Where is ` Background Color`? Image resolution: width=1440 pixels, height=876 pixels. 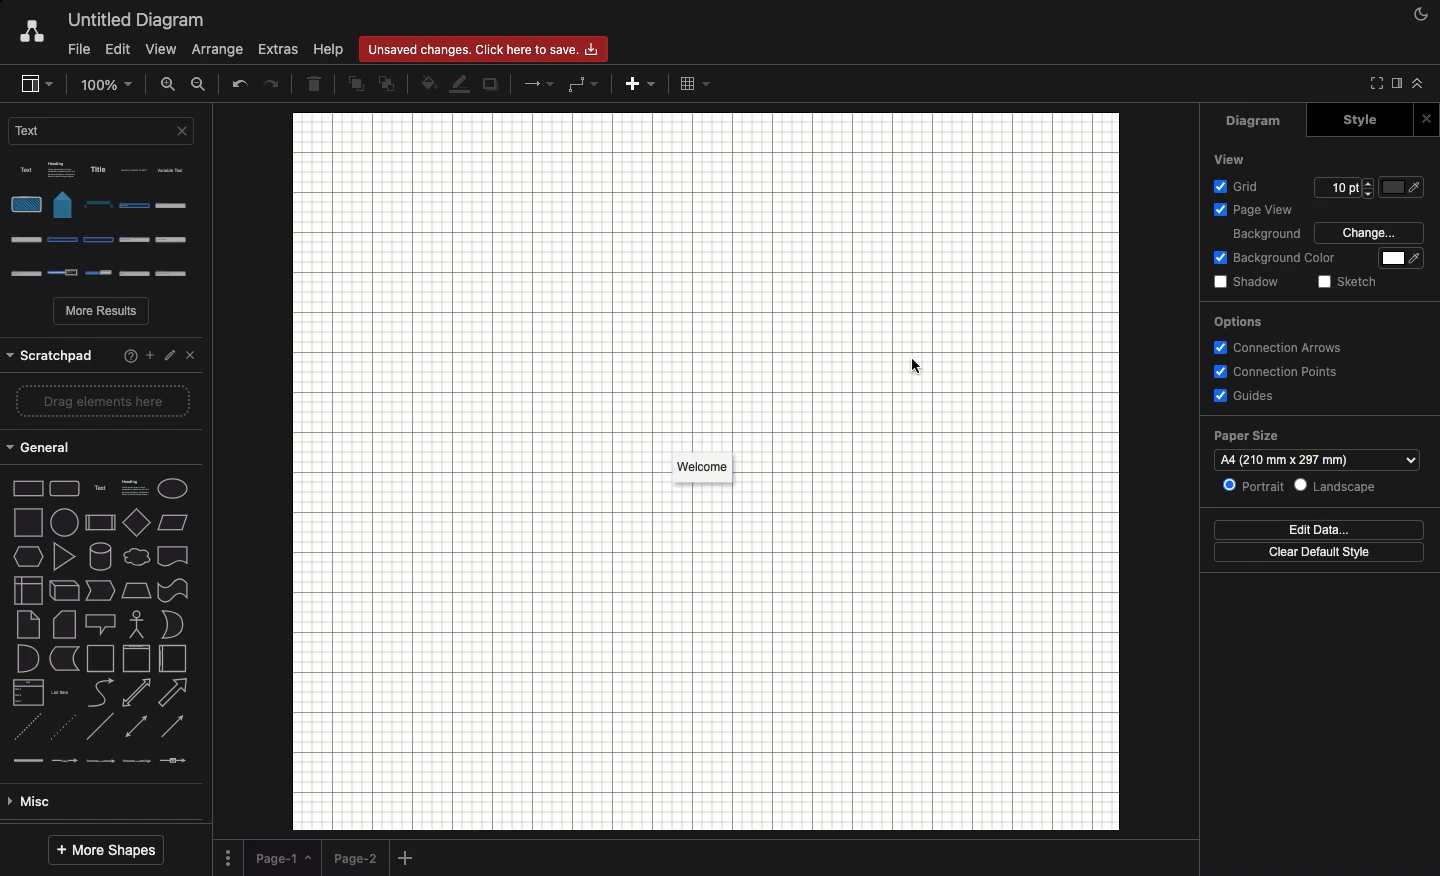
 Background Color is located at coordinates (1311, 261).